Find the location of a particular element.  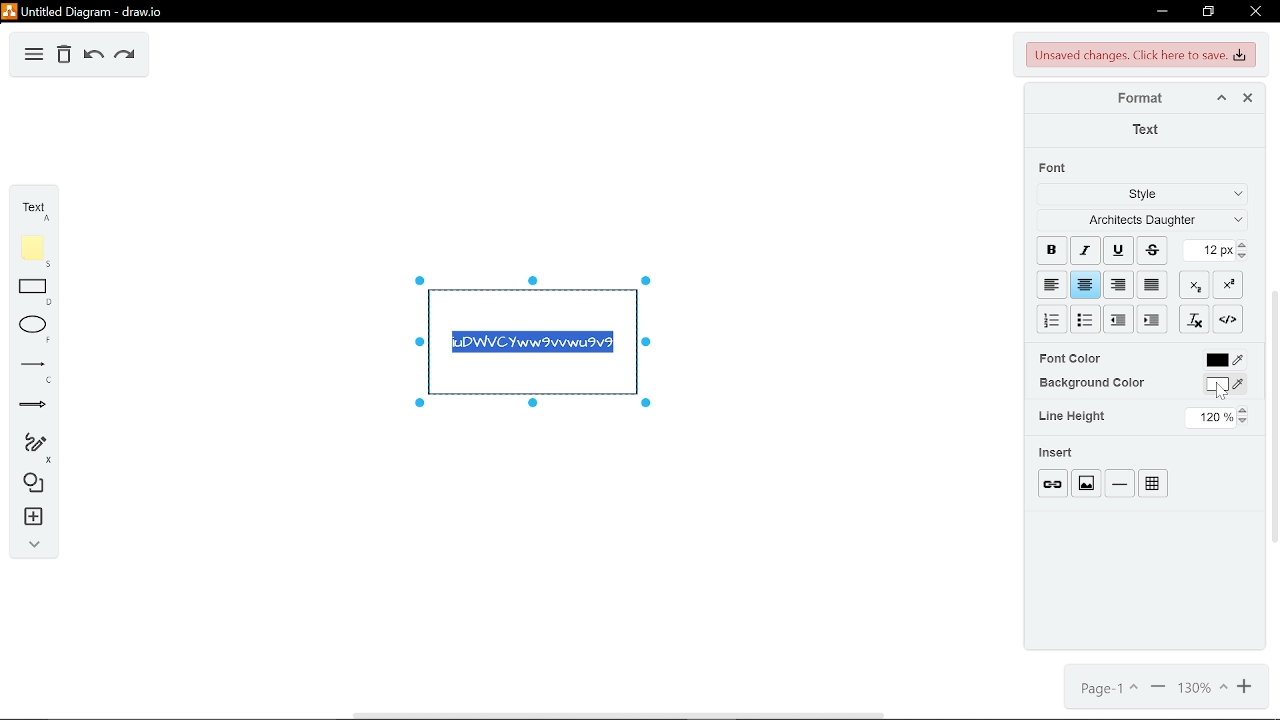

text is located at coordinates (1145, 129).